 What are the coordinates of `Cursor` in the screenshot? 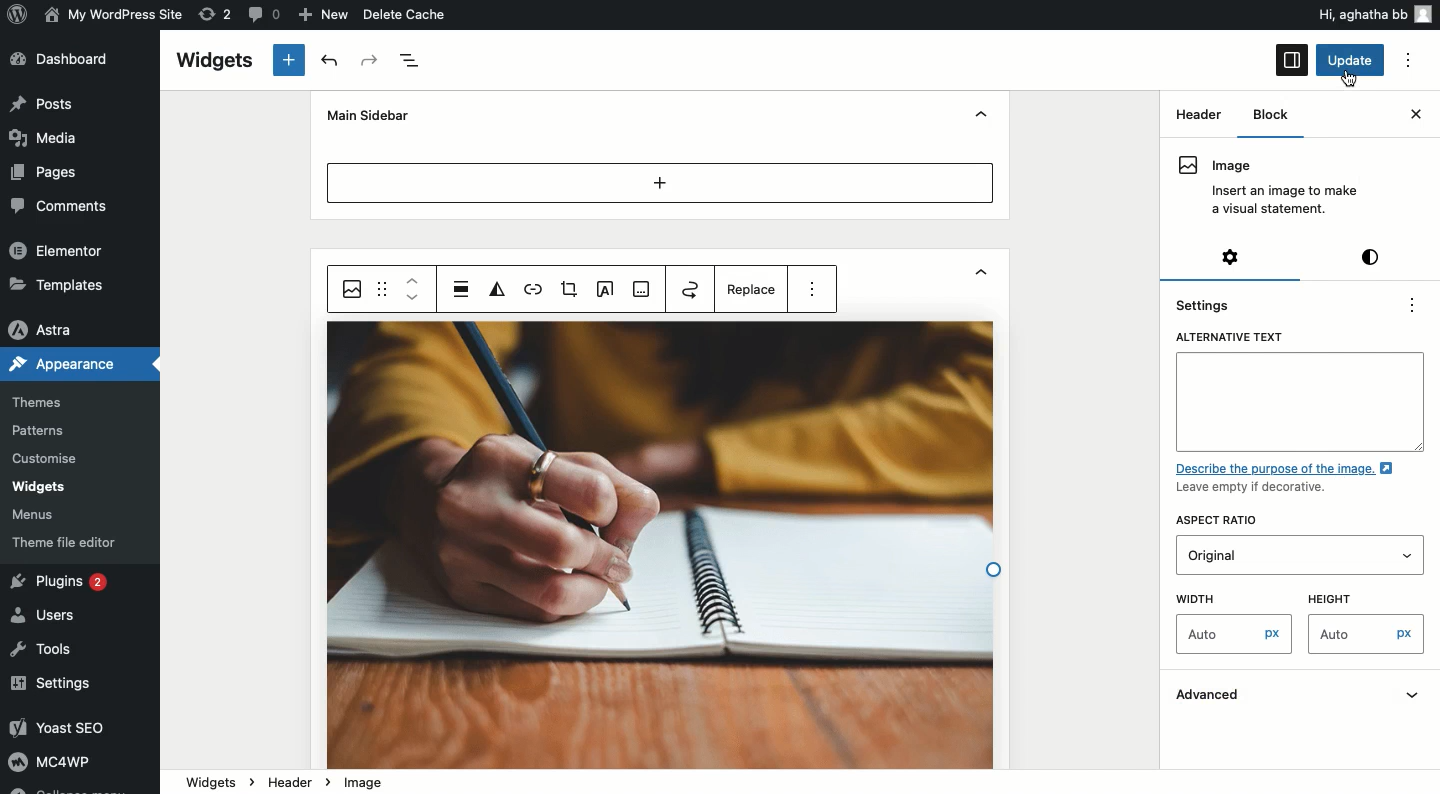 It's located at (1353, 77).